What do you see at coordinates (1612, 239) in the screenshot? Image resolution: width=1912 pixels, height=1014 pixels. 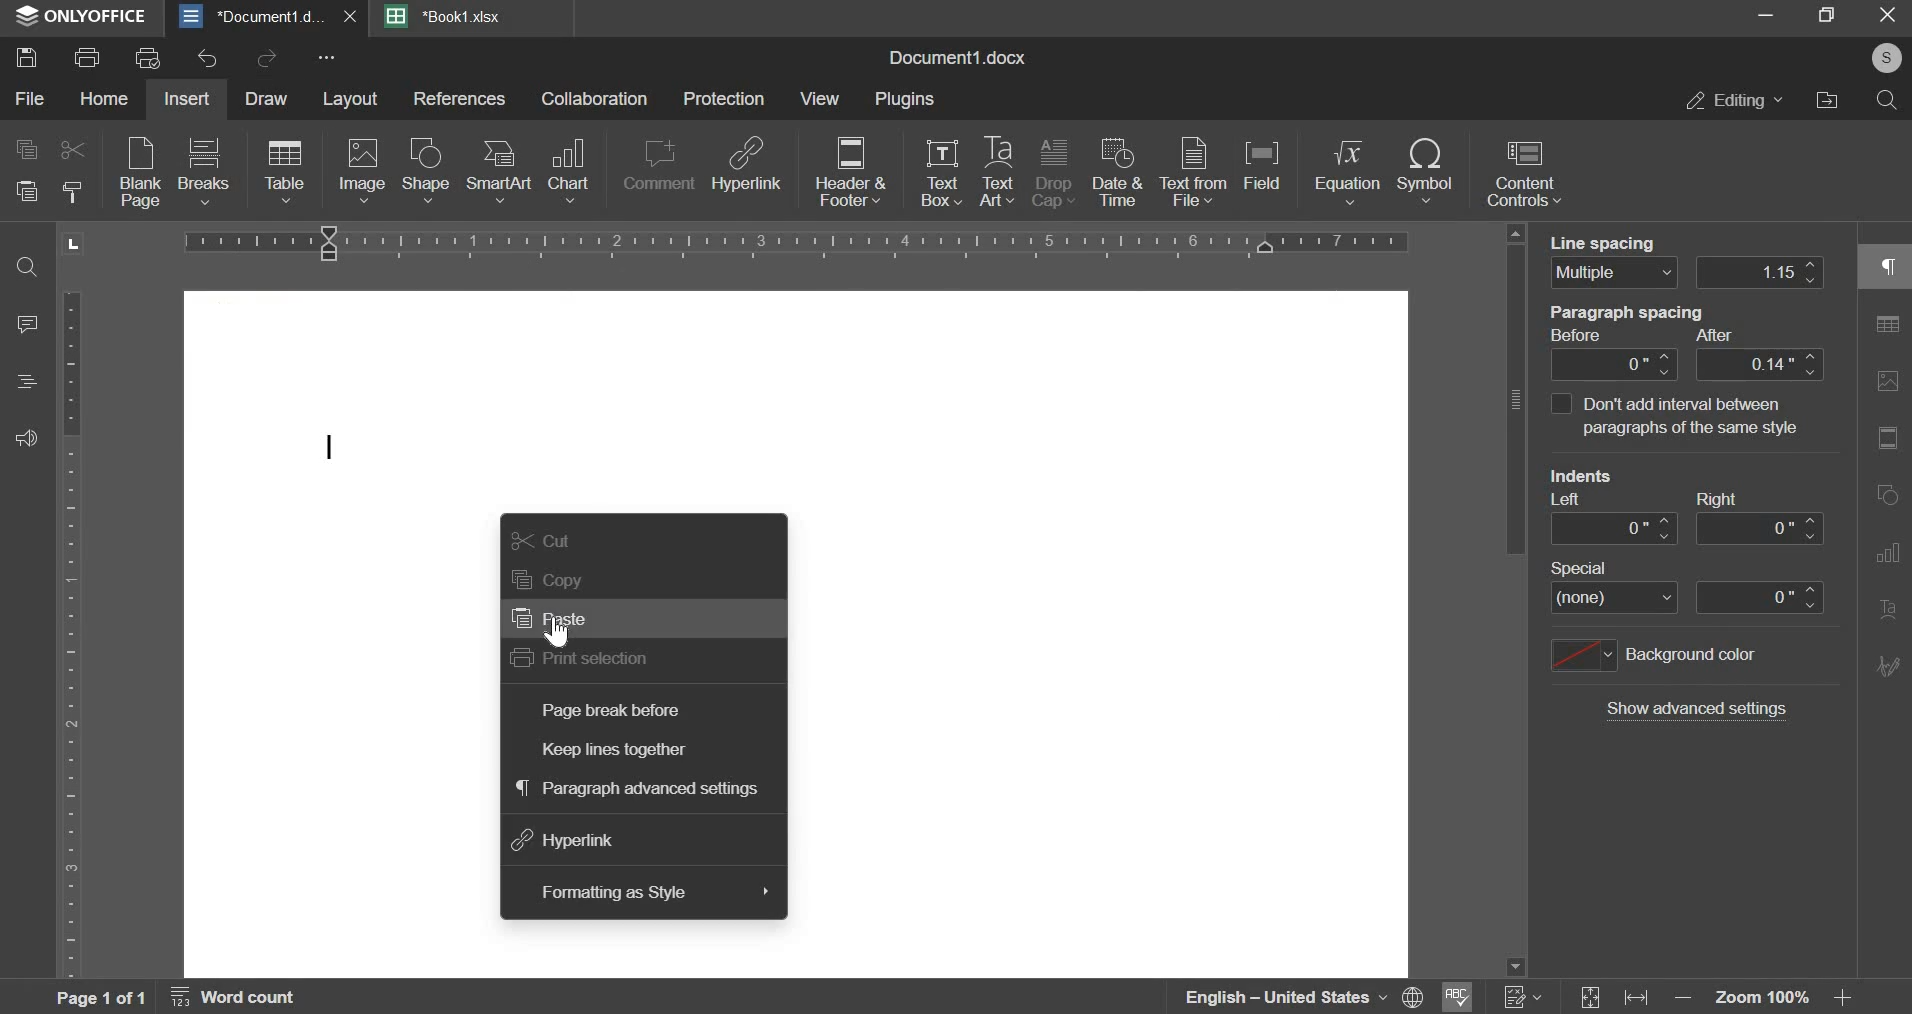 I see `Line spacing label` at bounding box center [1612, 239].